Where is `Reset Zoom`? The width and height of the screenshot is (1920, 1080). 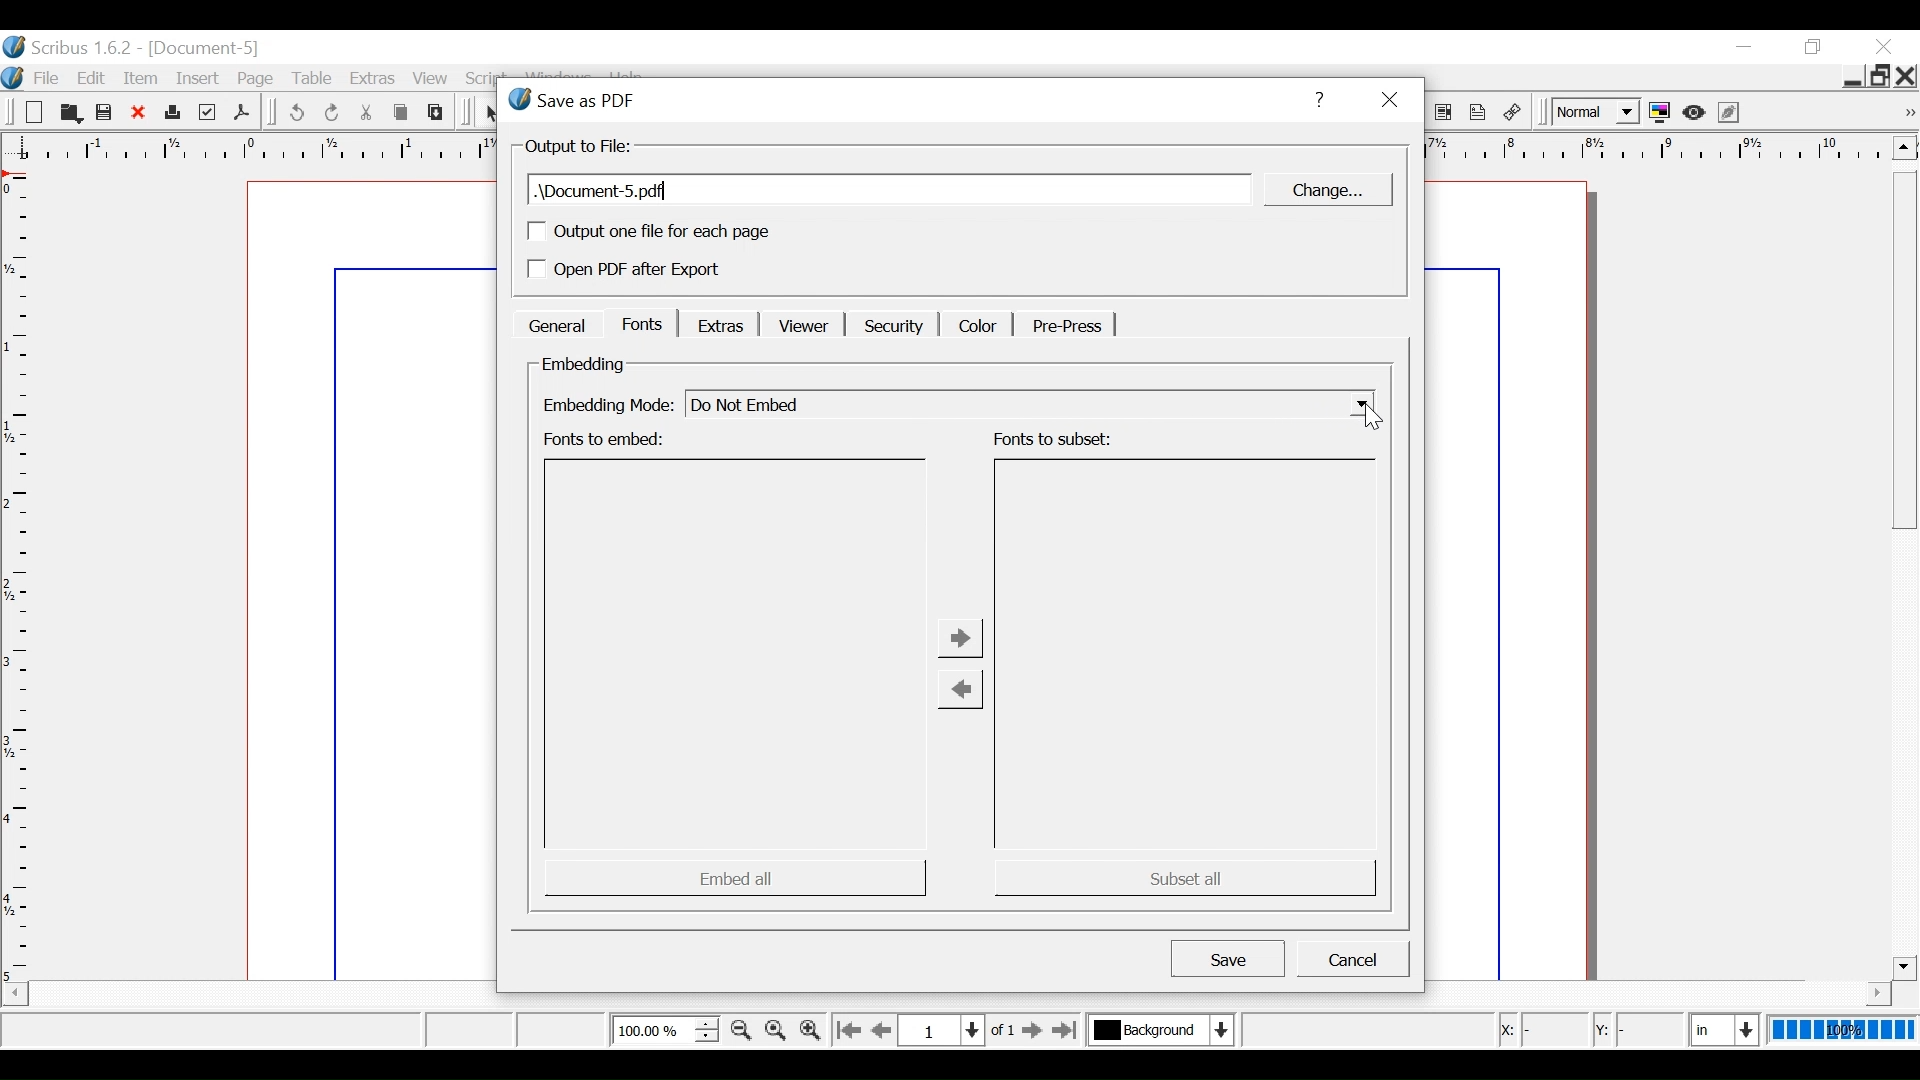
Reset Zoom is located at coordinates (777, 1029).